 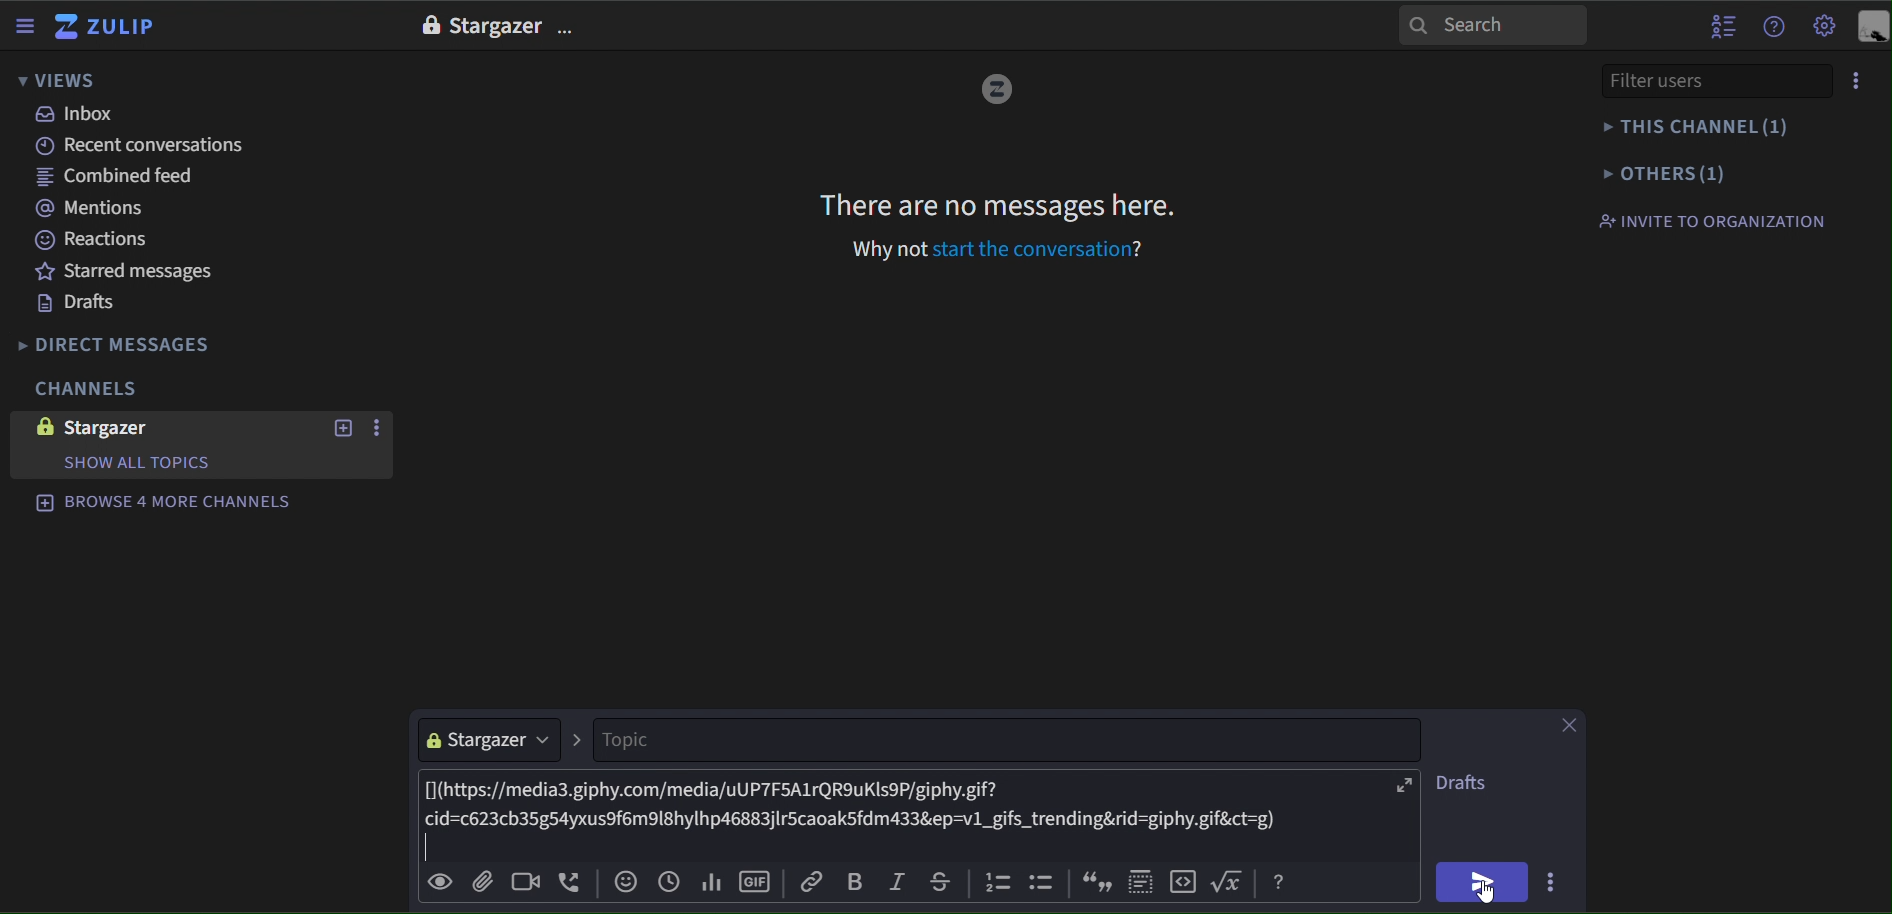 I want to click on topics, so click(x=1005, y=741).